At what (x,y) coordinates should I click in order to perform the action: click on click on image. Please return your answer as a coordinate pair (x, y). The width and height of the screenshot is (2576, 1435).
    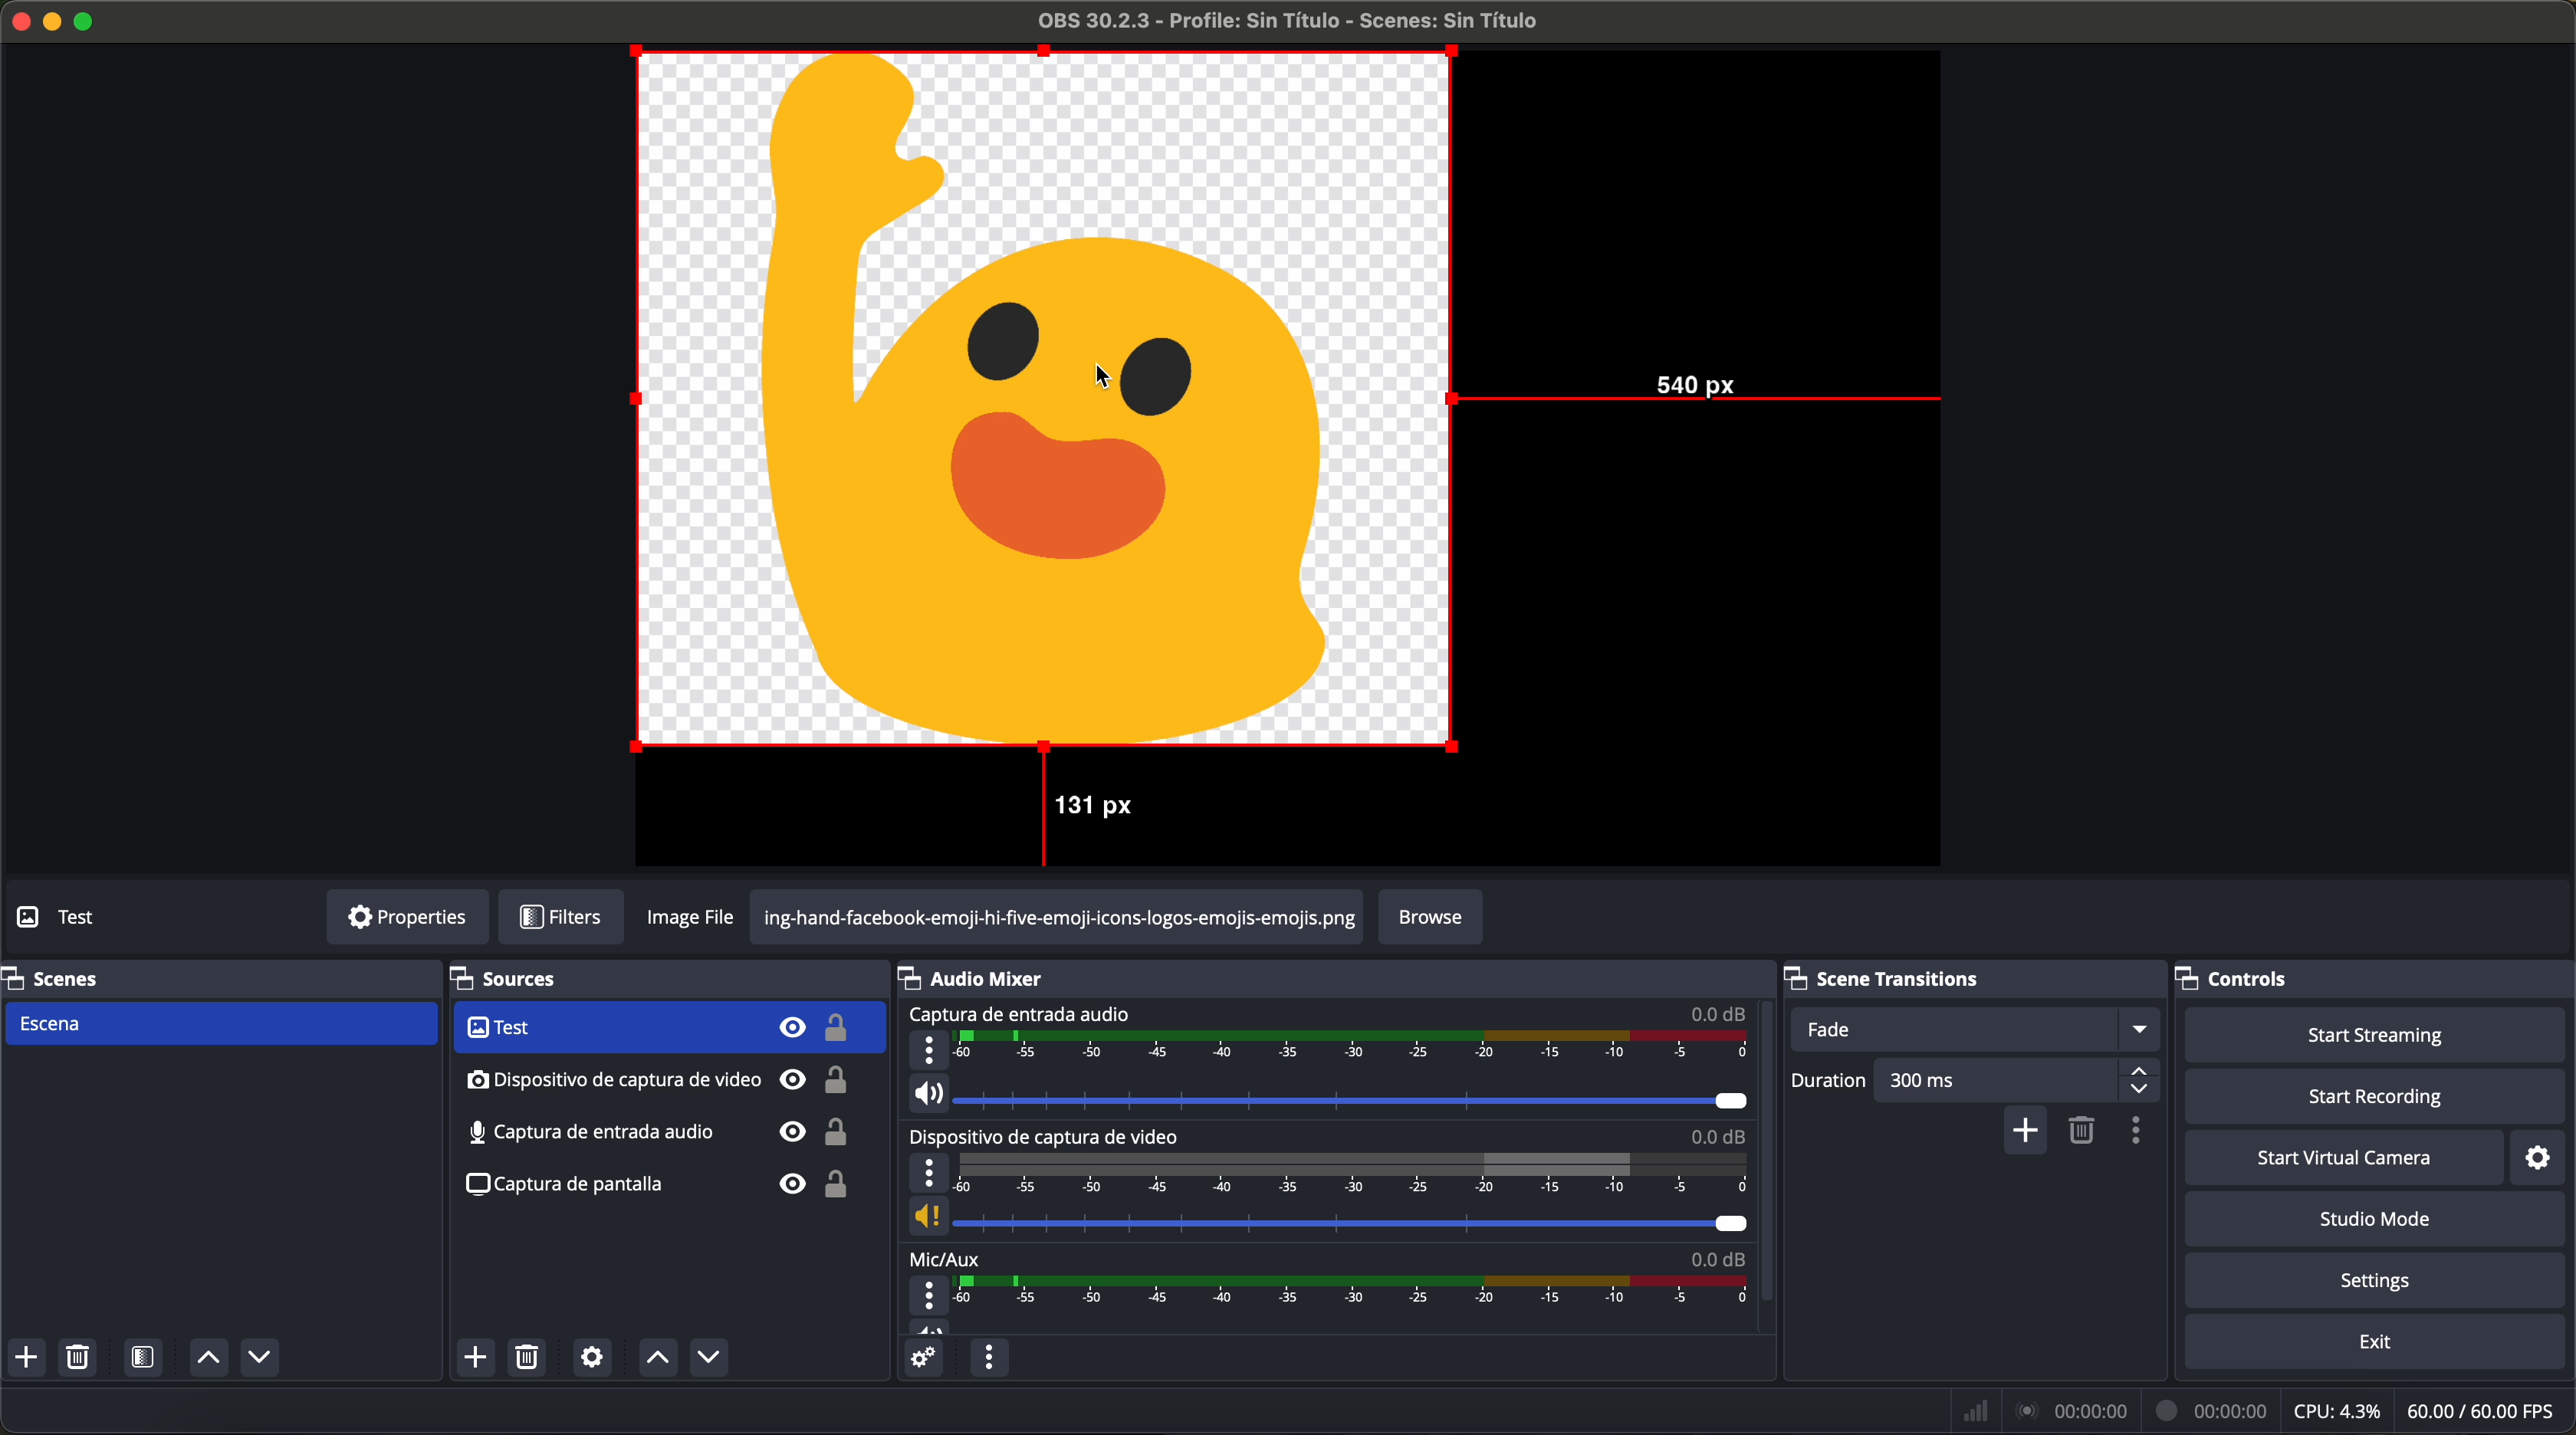
    Looking at the image, I should click on (1045, 402).